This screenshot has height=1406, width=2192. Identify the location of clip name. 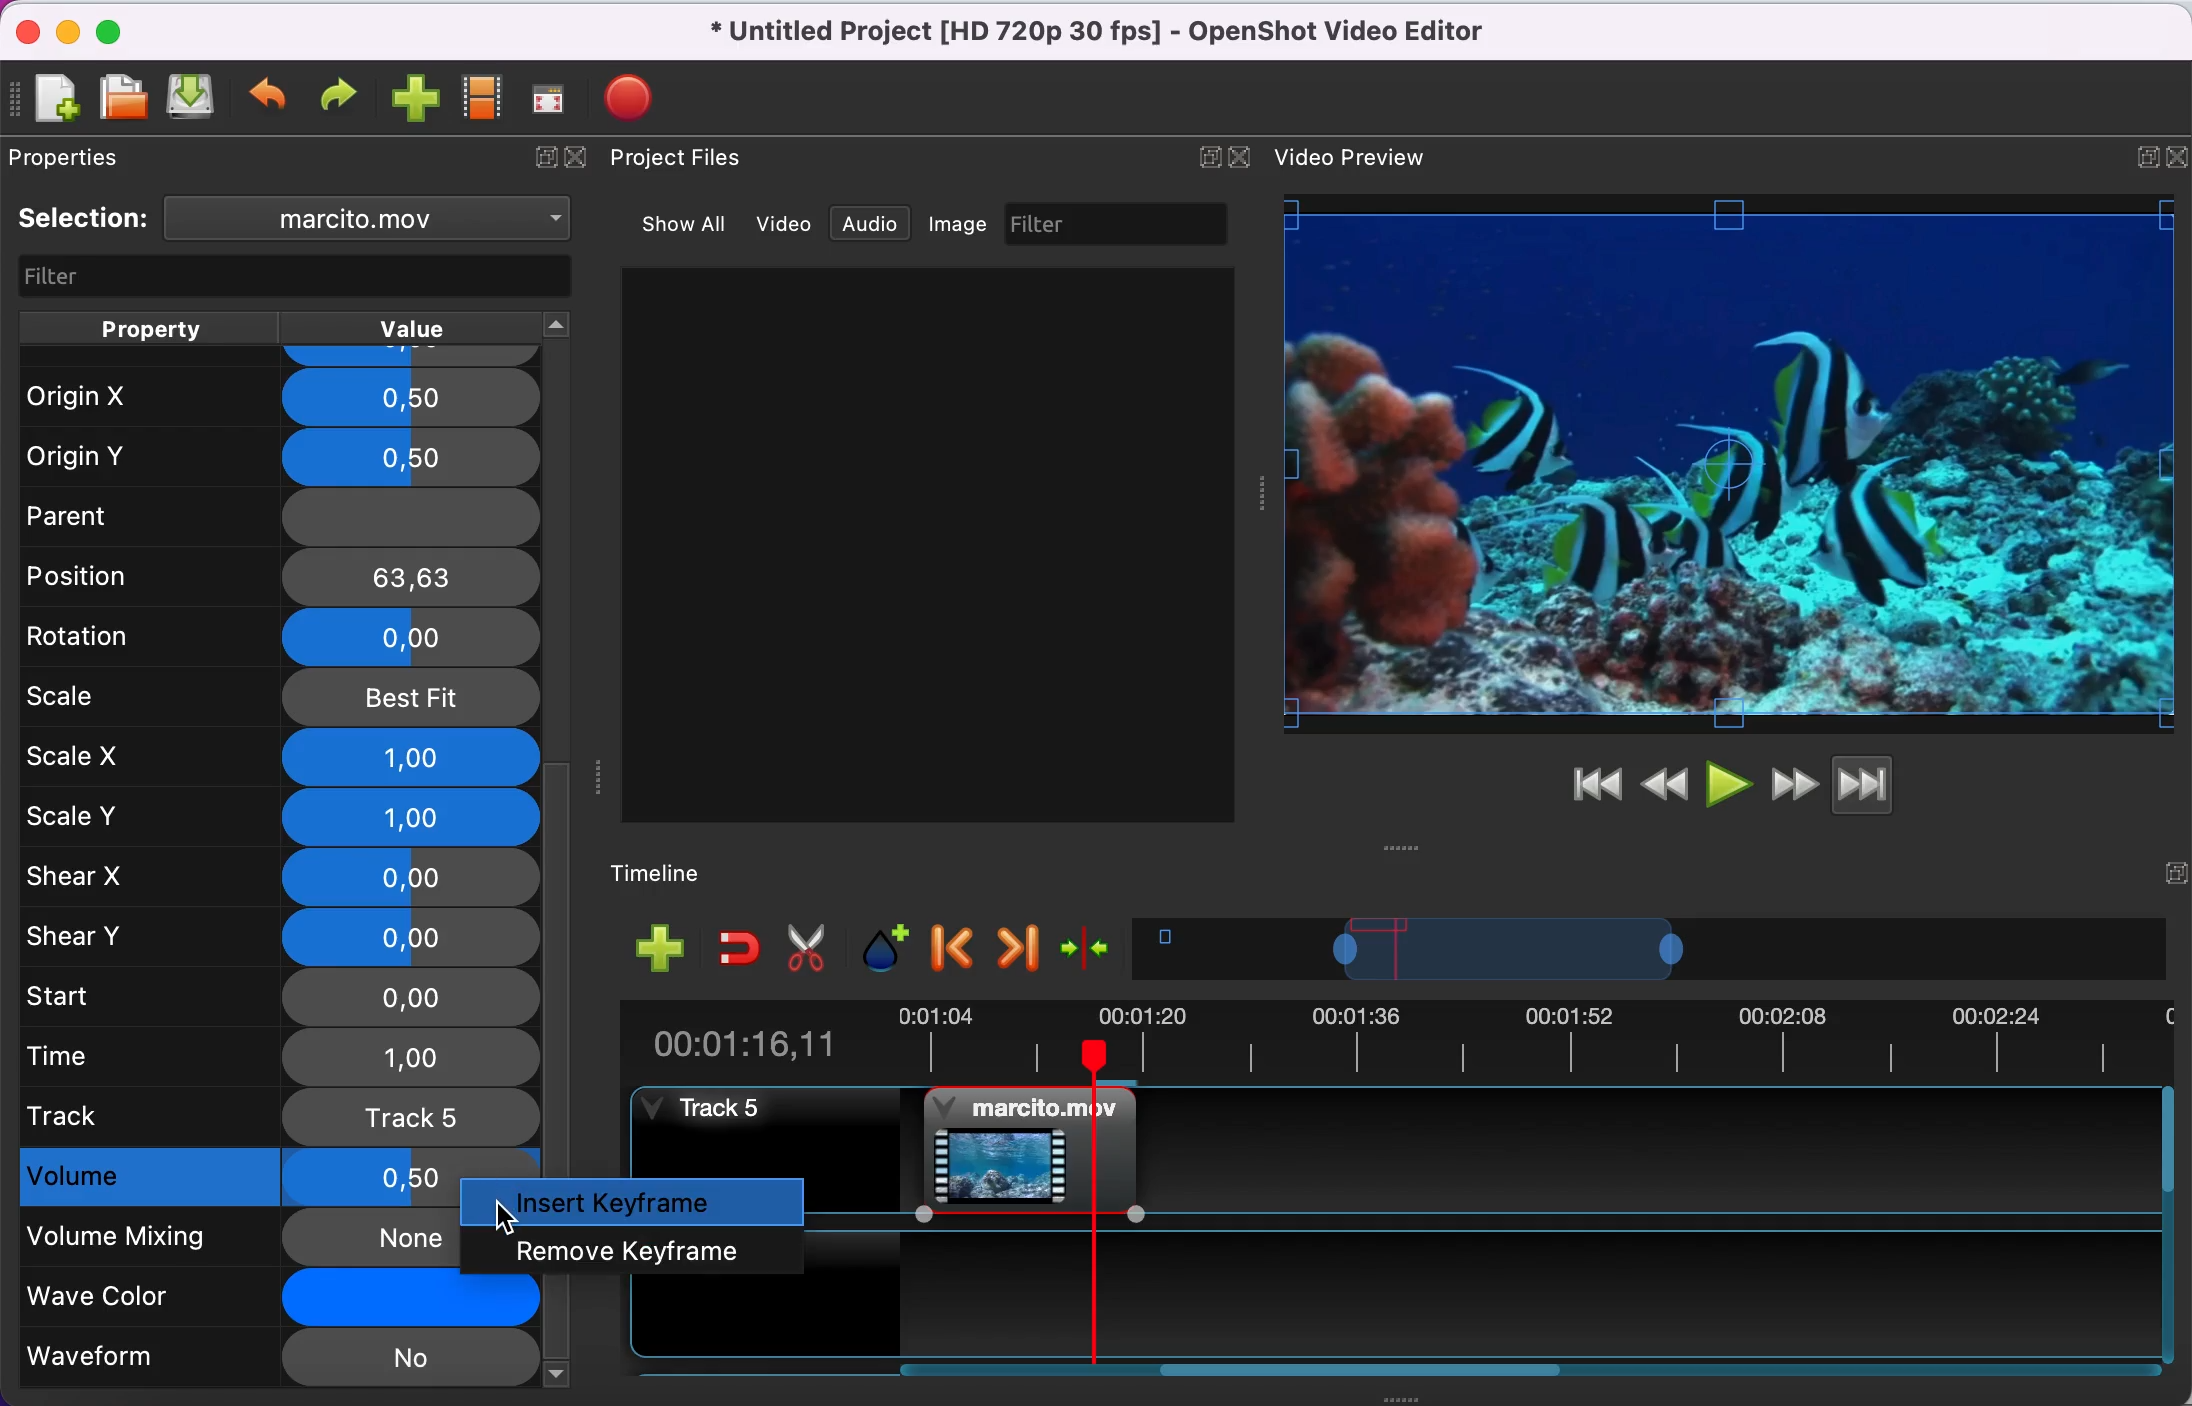
(371, 222).